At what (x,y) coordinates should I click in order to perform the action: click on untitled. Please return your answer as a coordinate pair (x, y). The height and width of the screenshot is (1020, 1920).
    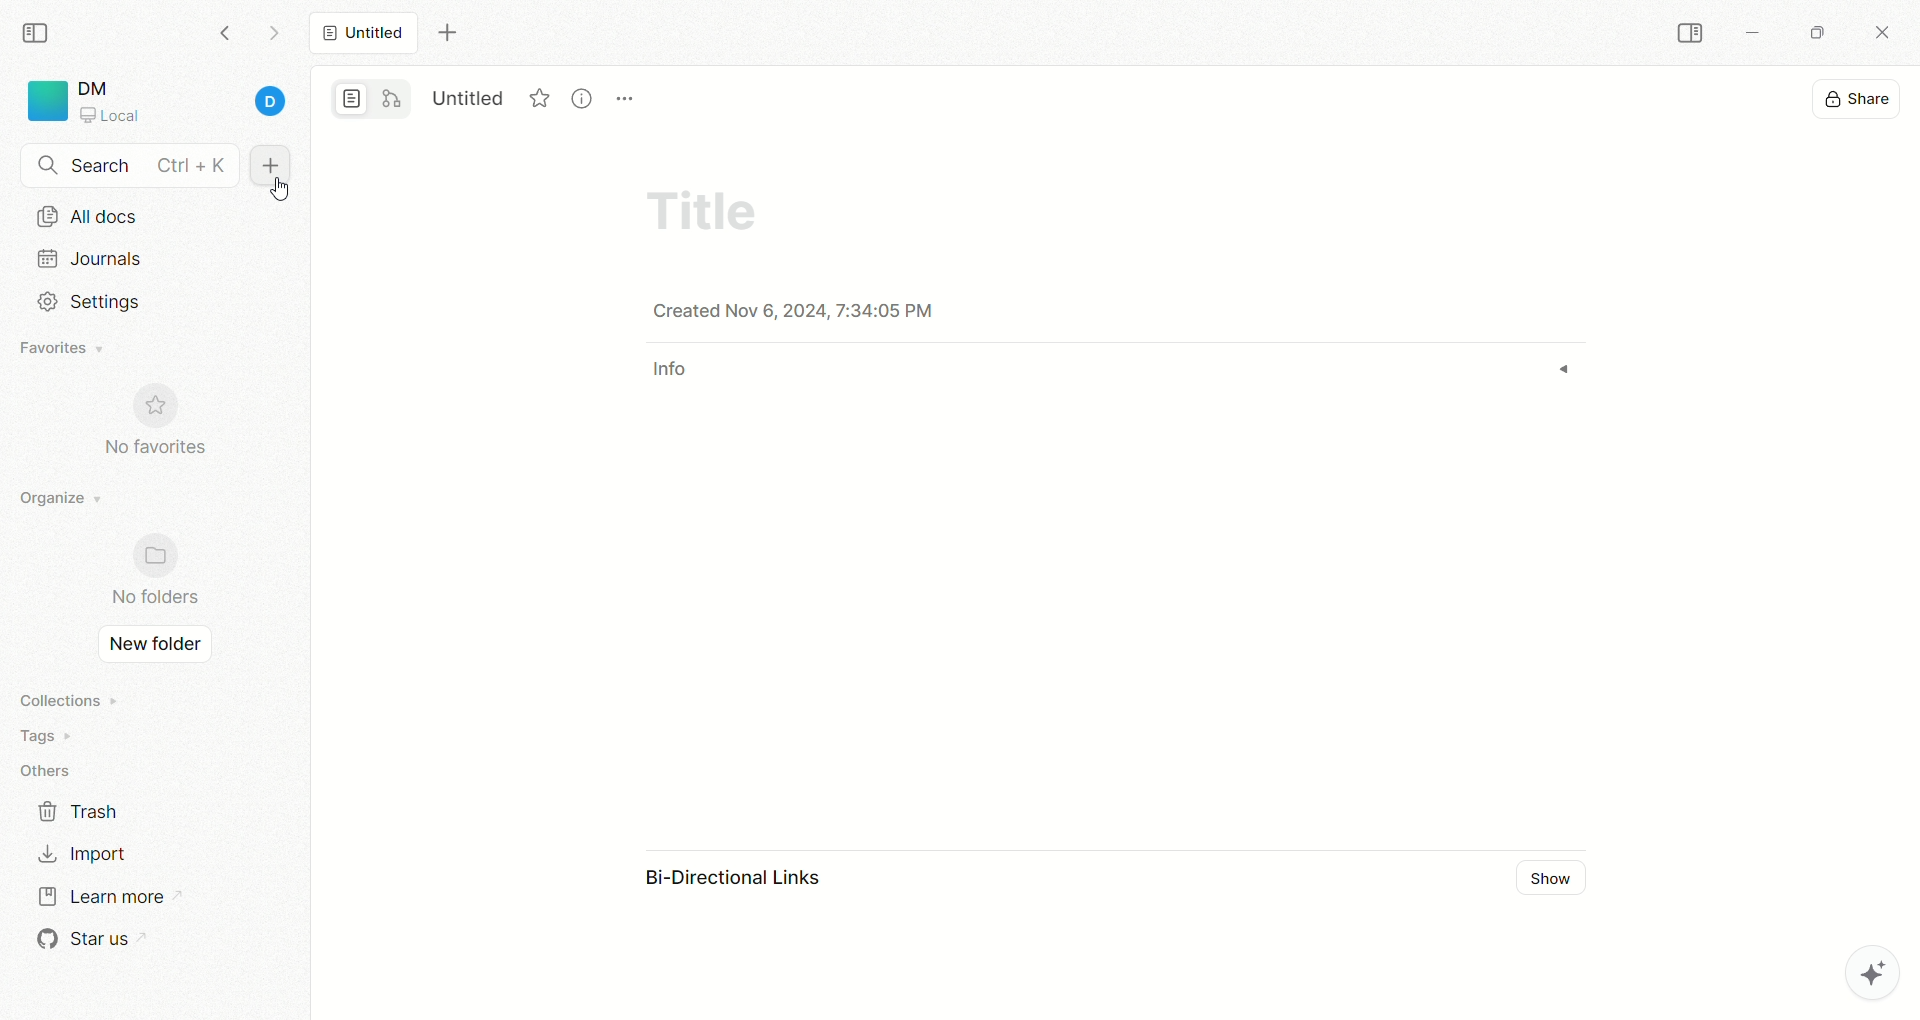
    Looking at the image, I should click on (363, 31).